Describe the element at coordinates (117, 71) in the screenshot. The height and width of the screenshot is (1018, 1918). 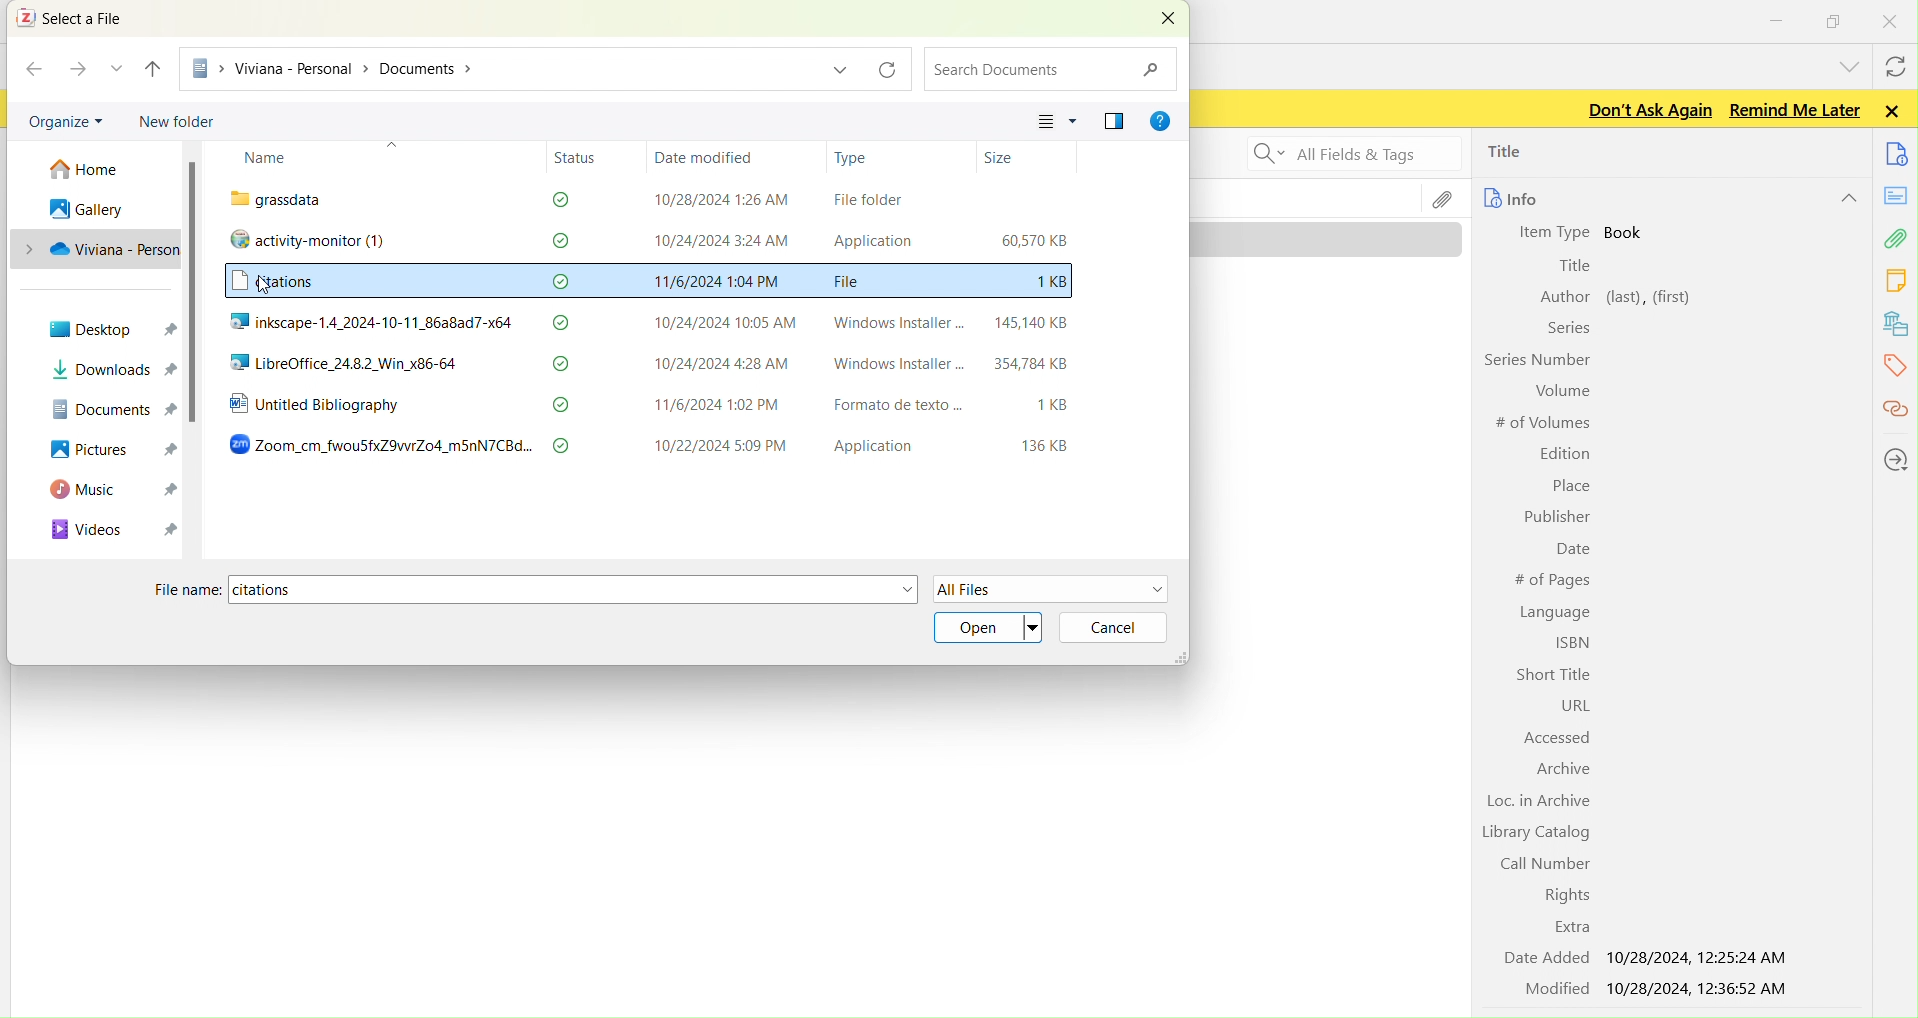
I see `RECENT LOCATION` at that location.